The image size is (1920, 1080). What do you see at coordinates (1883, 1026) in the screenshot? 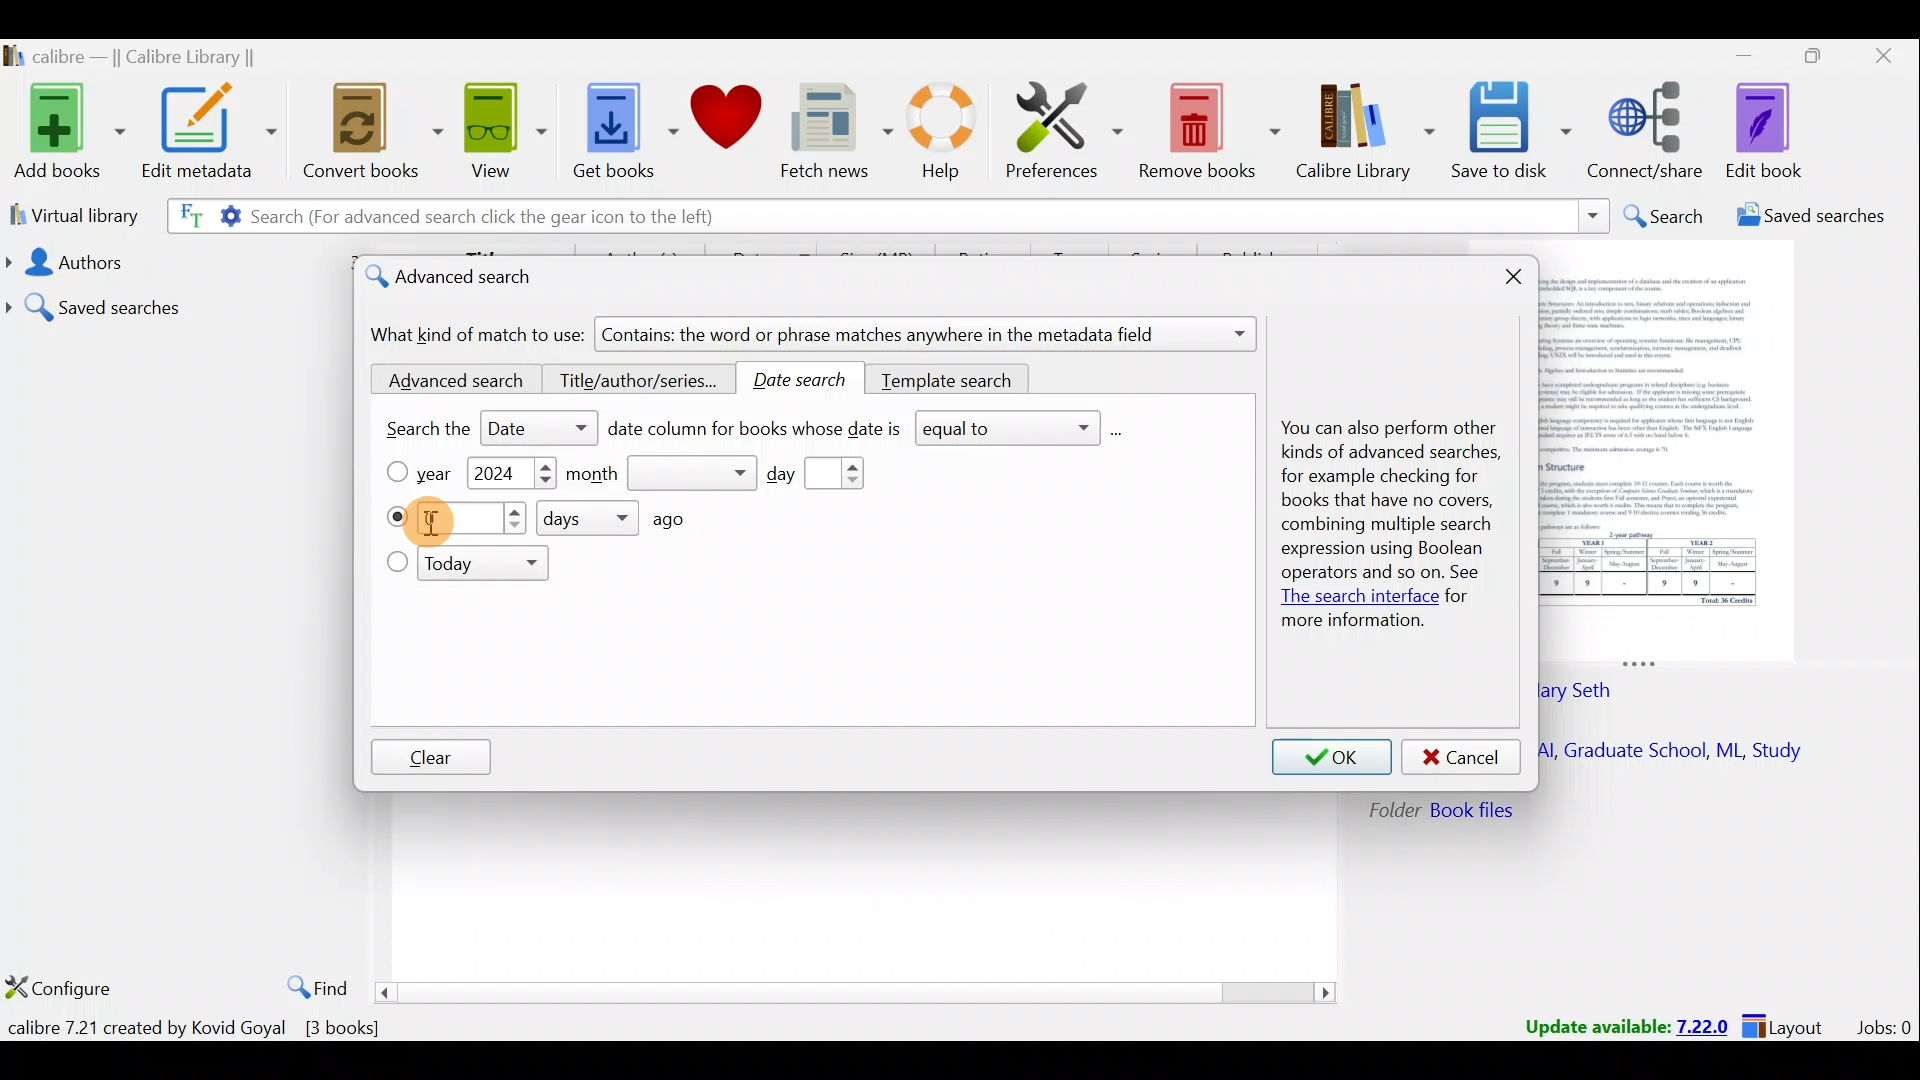
I see `Jobs:0` at bounding box center [1883, 1026].